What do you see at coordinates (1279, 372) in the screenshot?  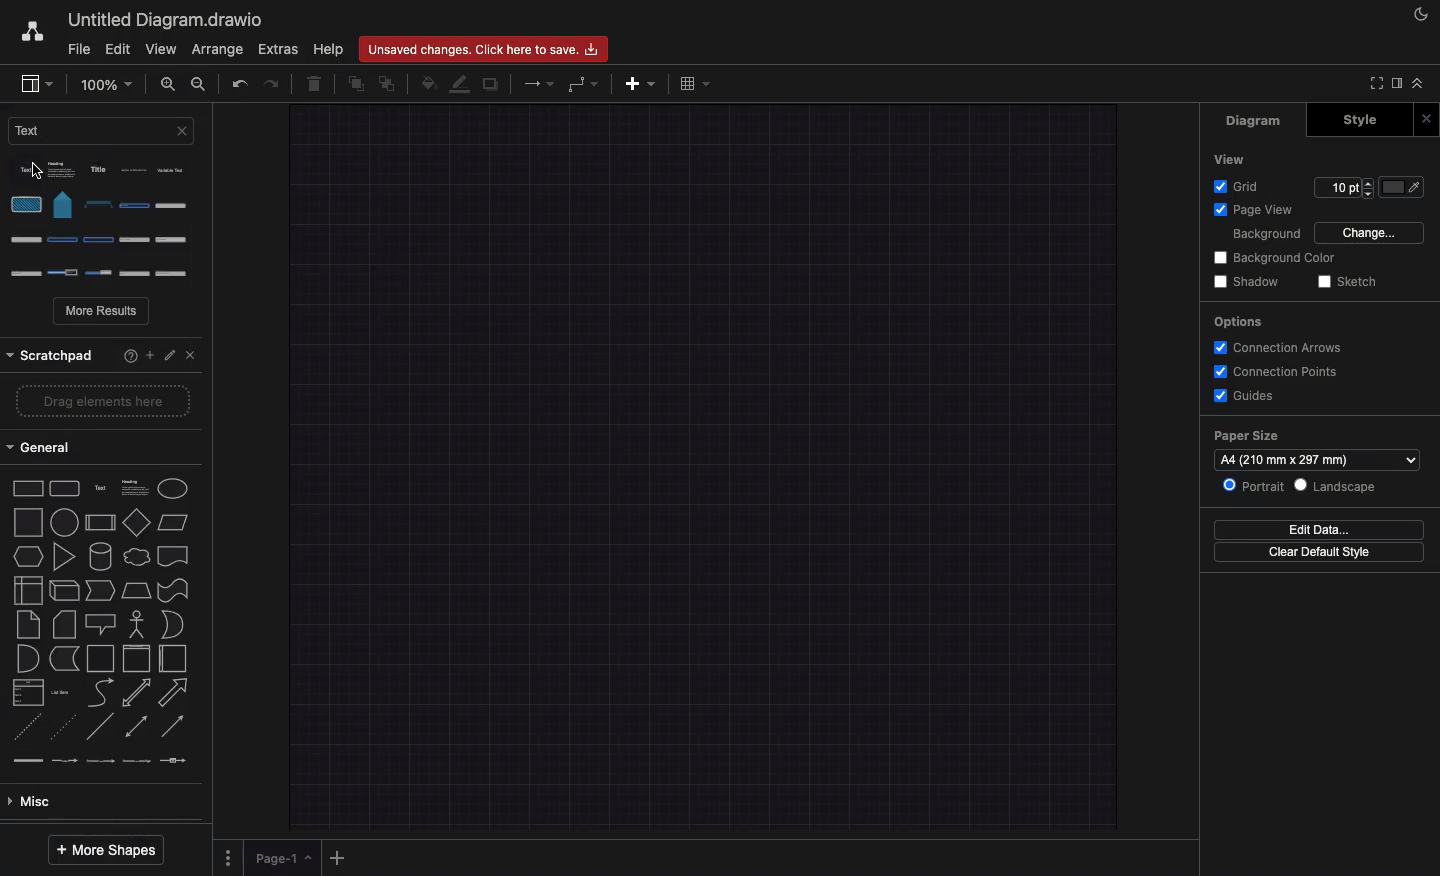 I see `Connection points` at bounding box center [1279, 372].